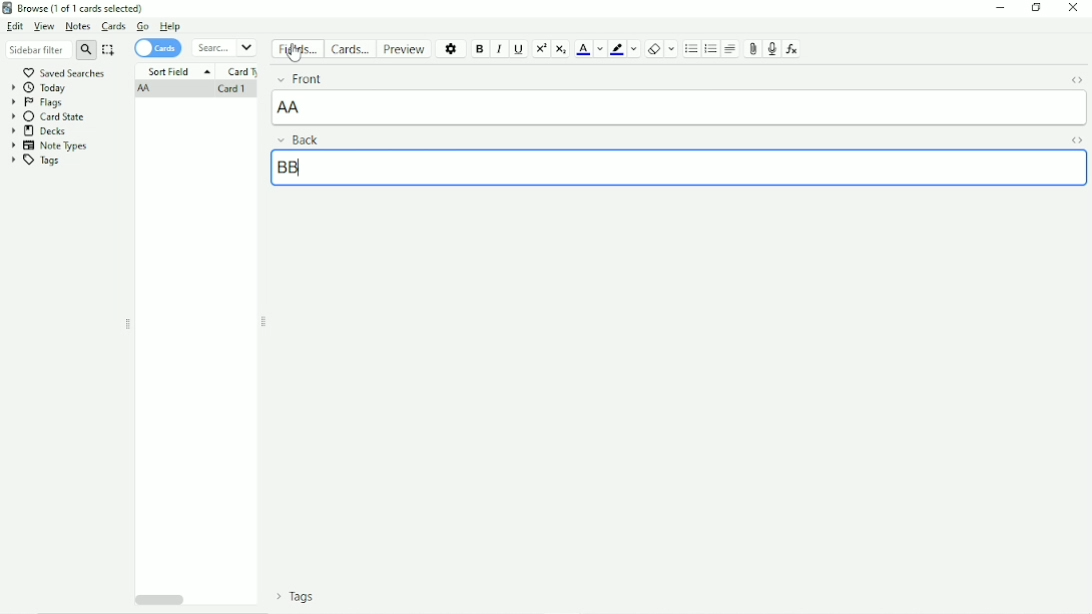 The height and width of the screenshot is (614, 1092). What do you see at coordinates (541, 49) in the screenshot?
I see `Superscript` at bounding box center [541, 49].